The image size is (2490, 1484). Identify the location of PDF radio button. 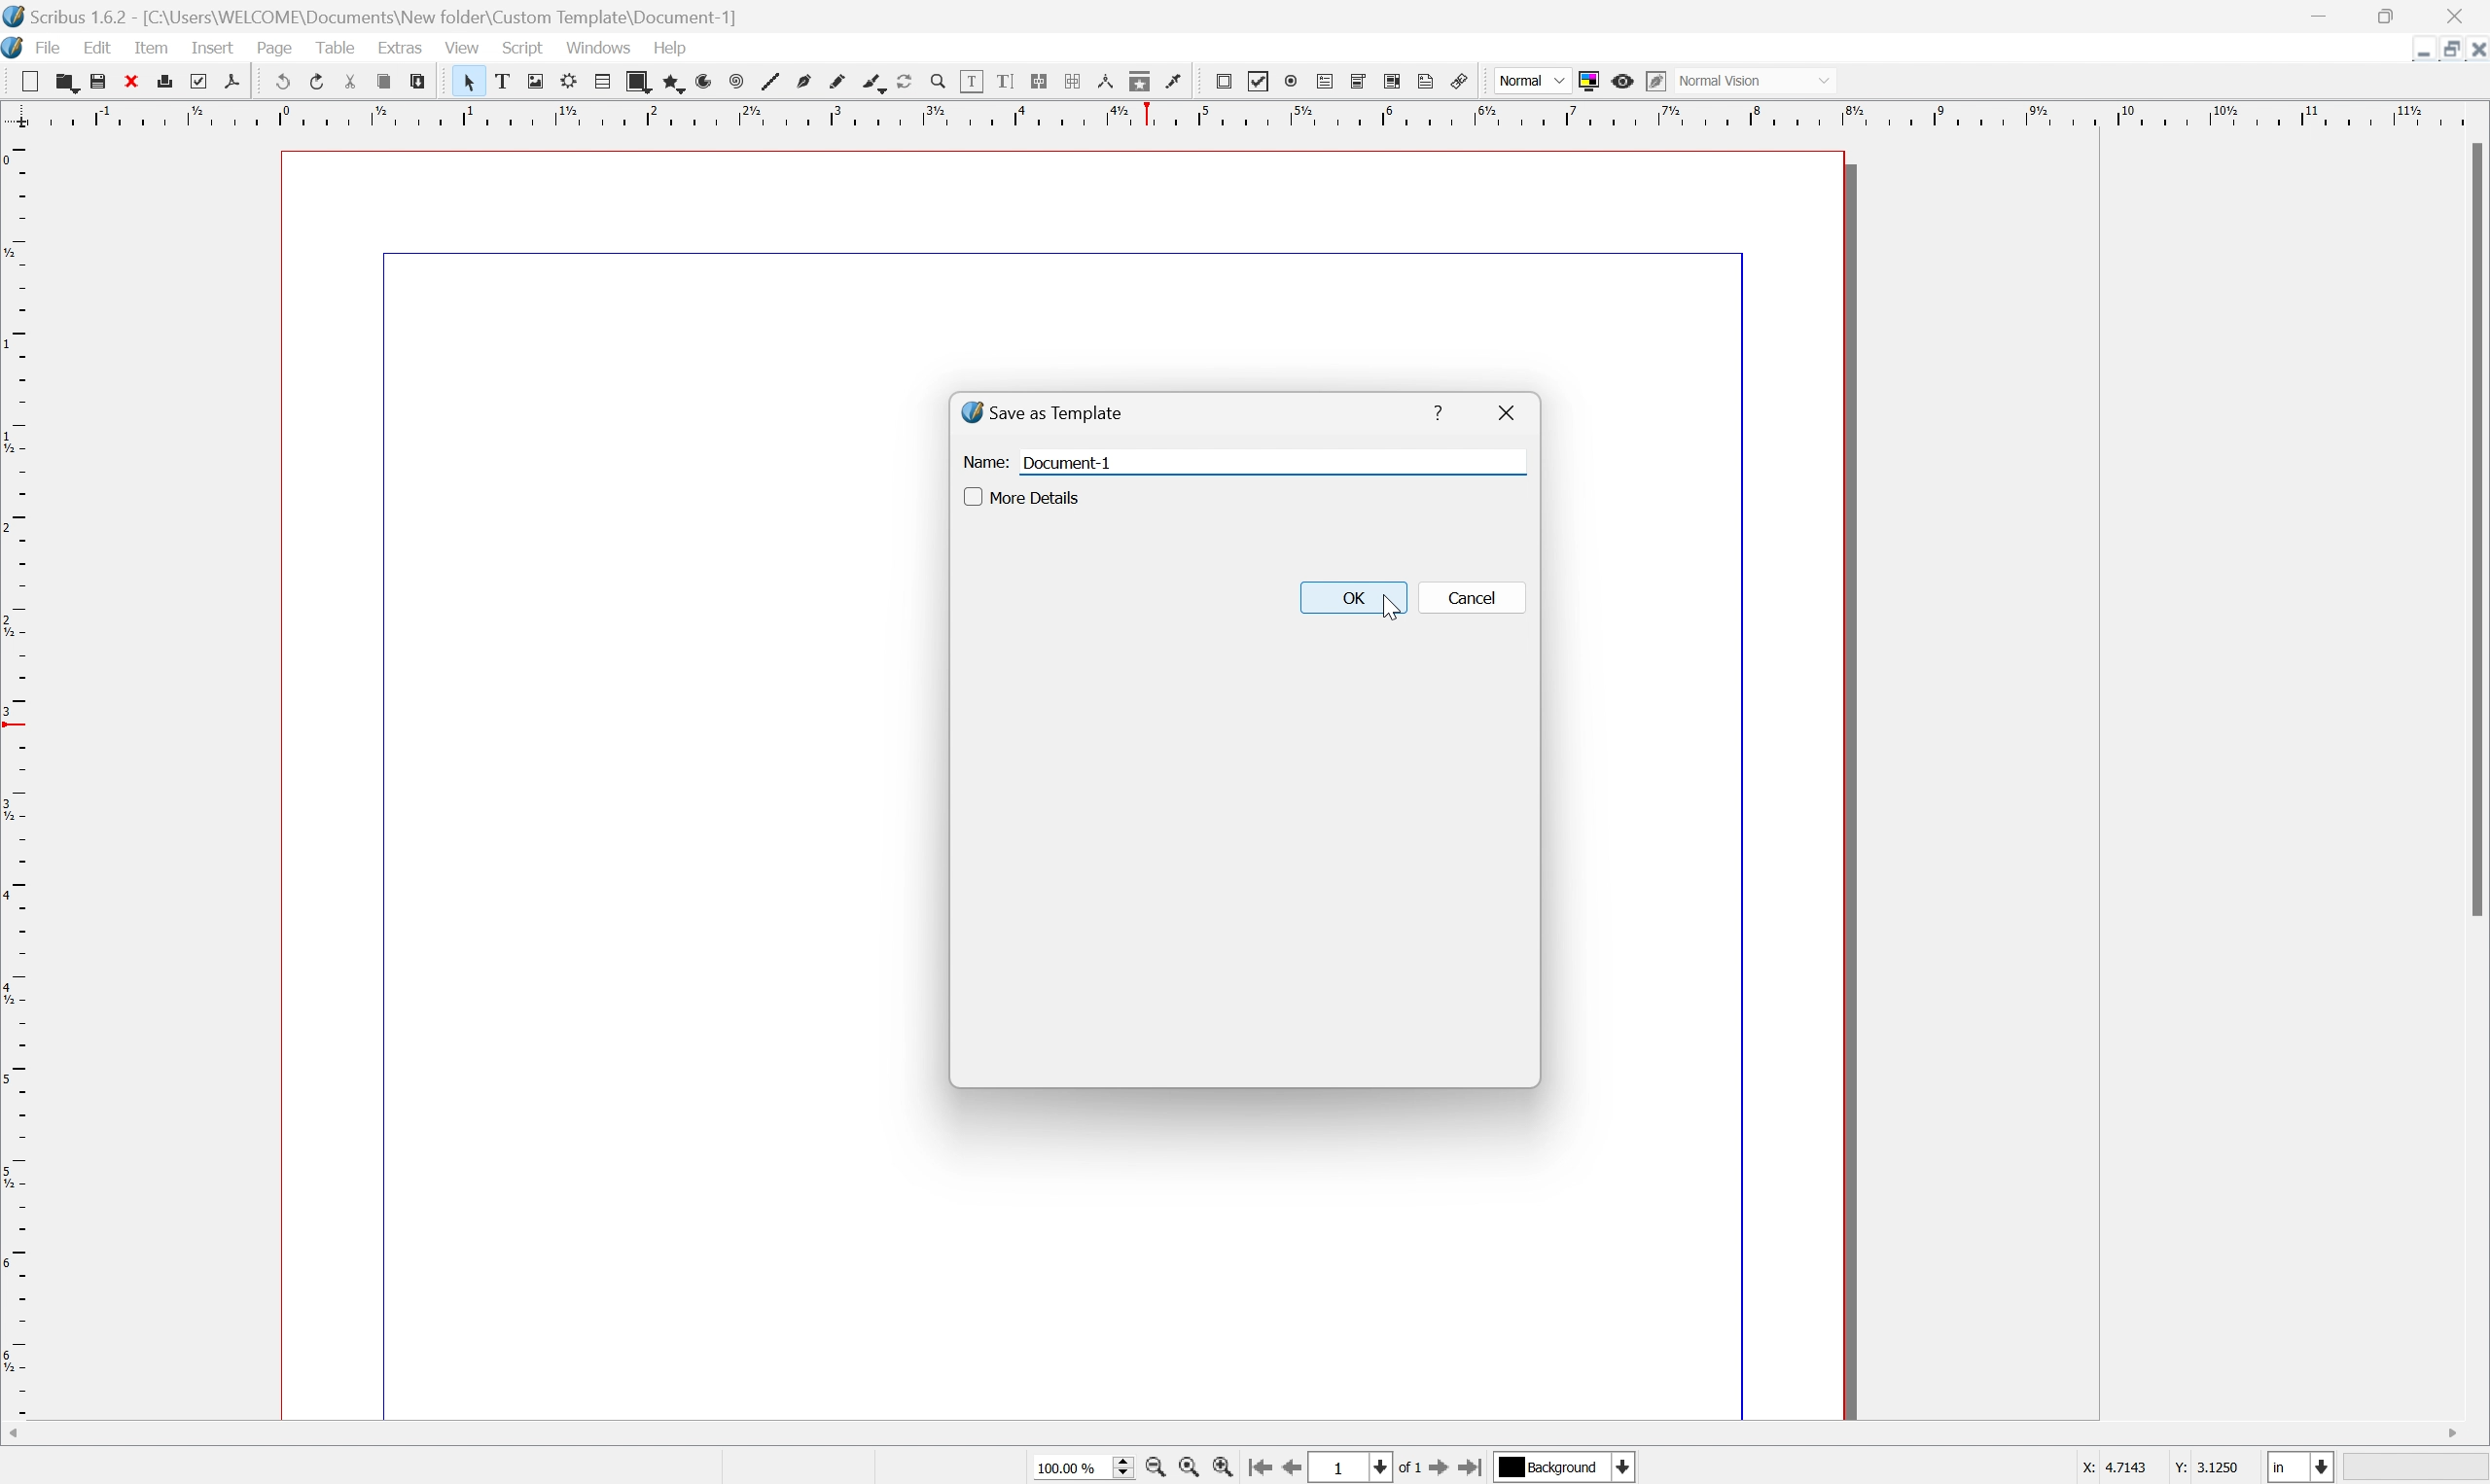
(1292, 82).